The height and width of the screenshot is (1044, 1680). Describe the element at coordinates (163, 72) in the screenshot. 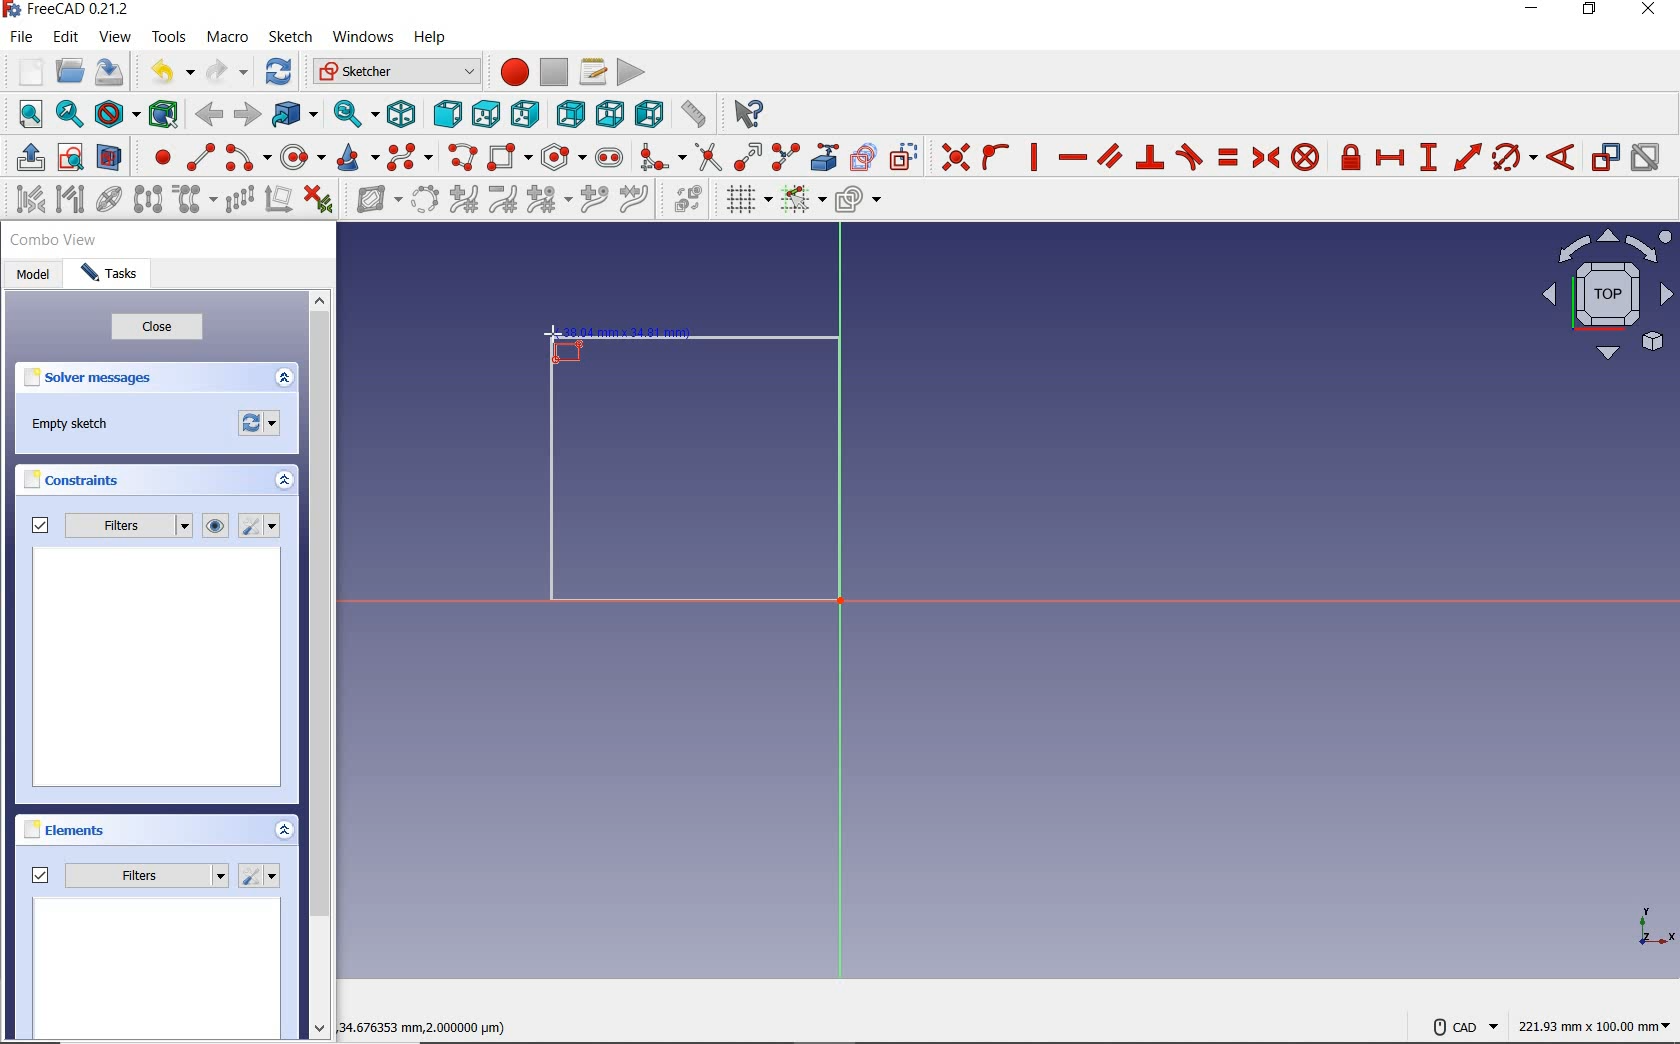

I see `undo` at that location.